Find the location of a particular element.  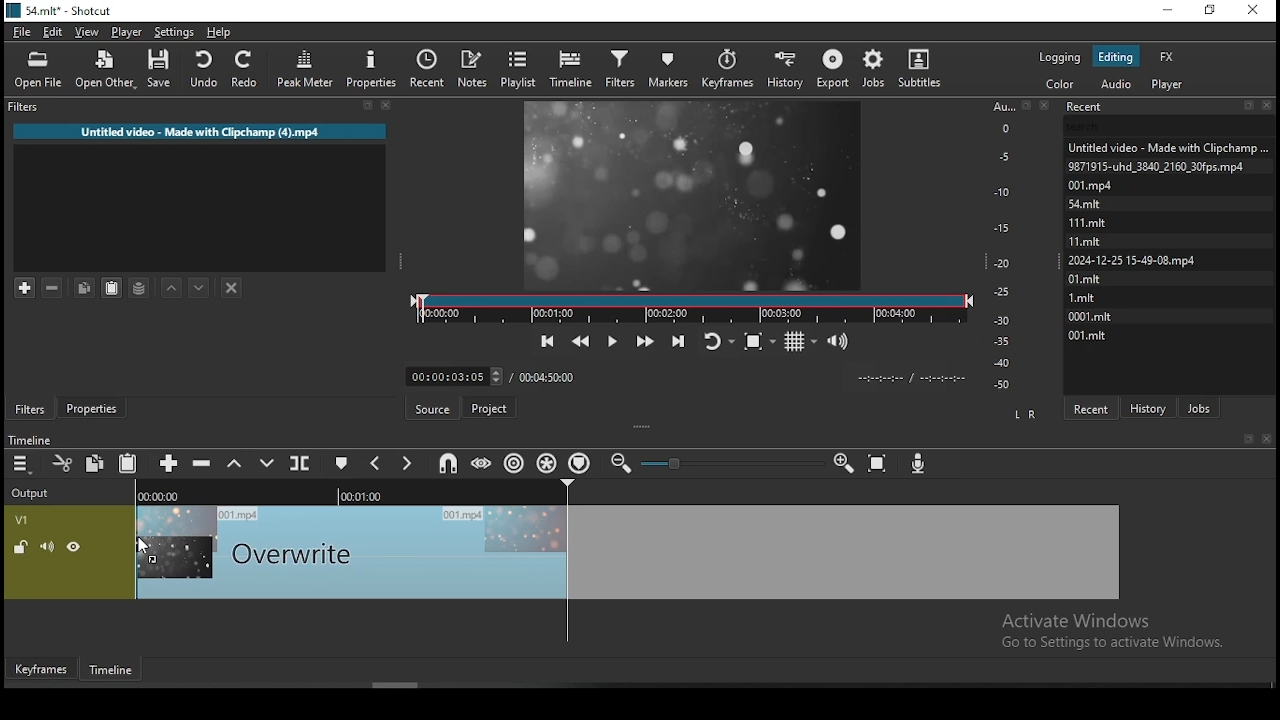

properties is located at coordinates (94, 408).